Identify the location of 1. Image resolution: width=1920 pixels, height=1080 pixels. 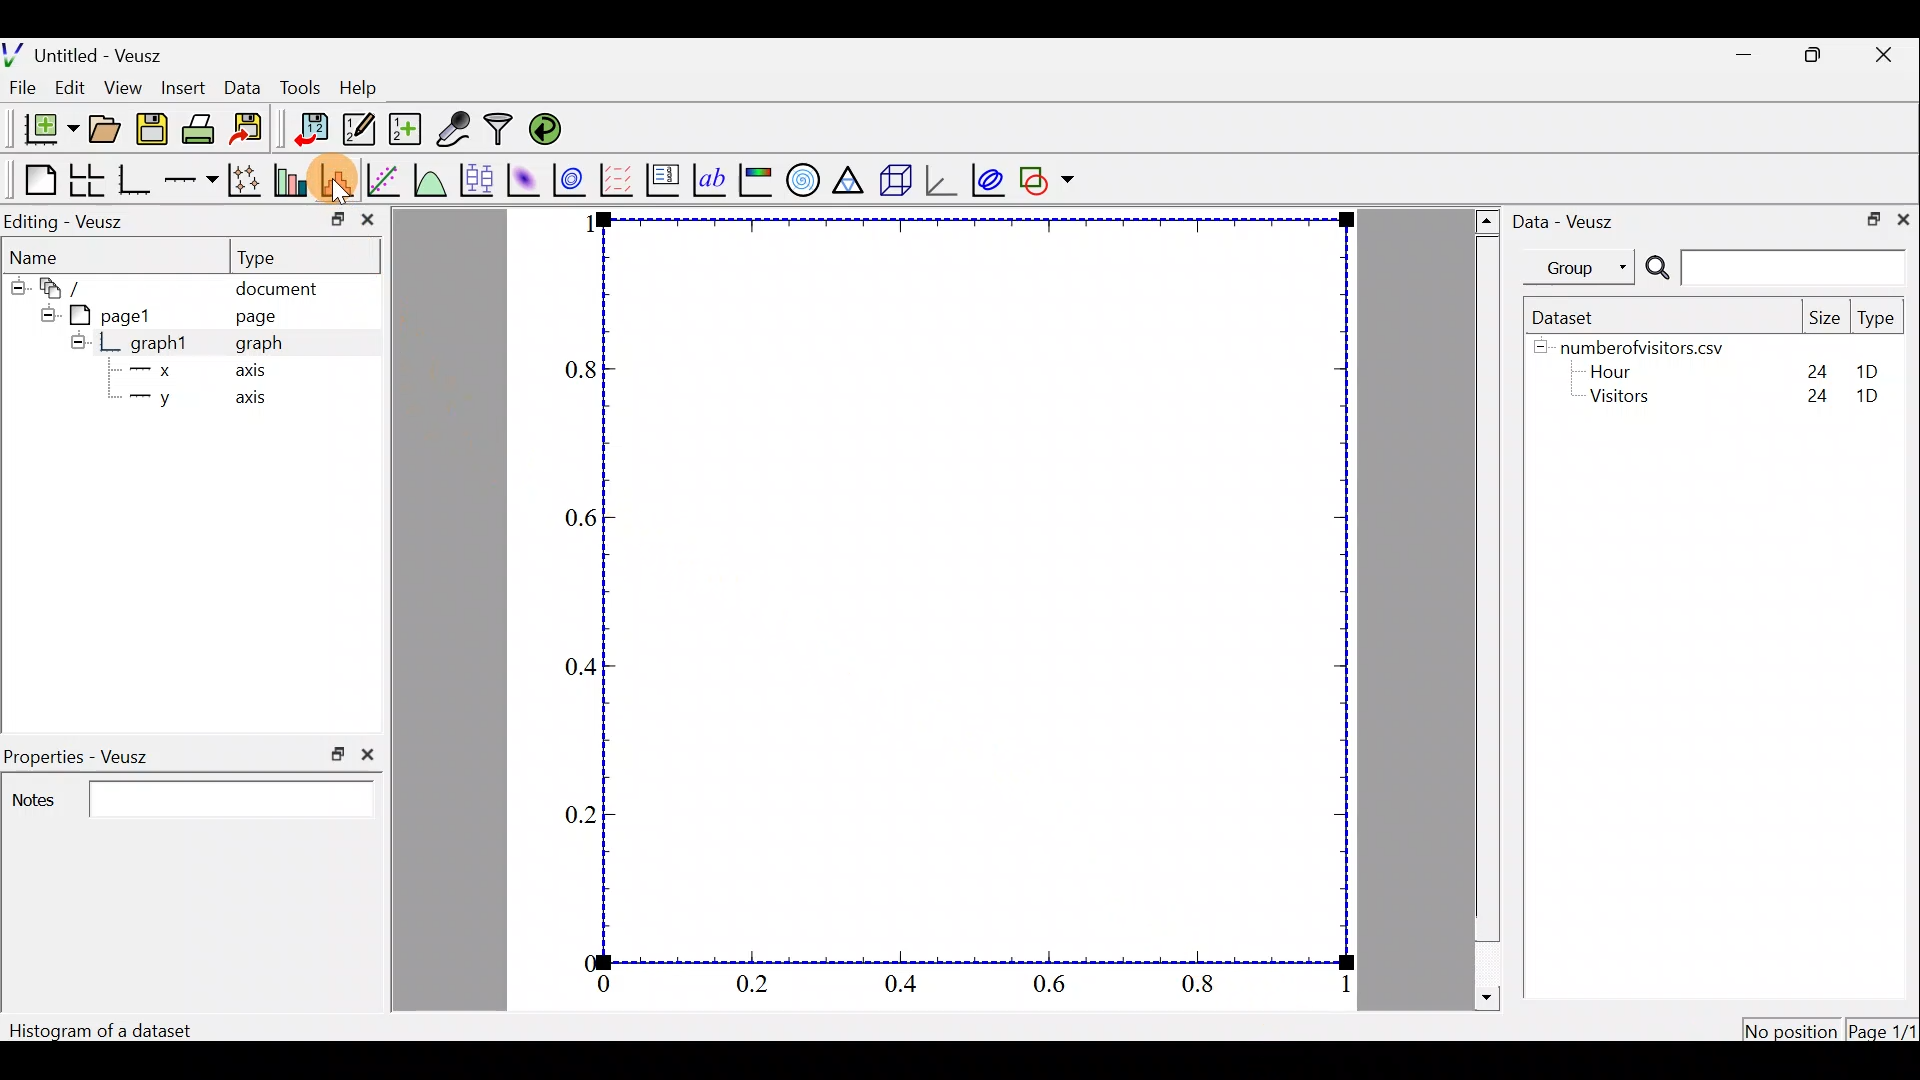
(583, 228).